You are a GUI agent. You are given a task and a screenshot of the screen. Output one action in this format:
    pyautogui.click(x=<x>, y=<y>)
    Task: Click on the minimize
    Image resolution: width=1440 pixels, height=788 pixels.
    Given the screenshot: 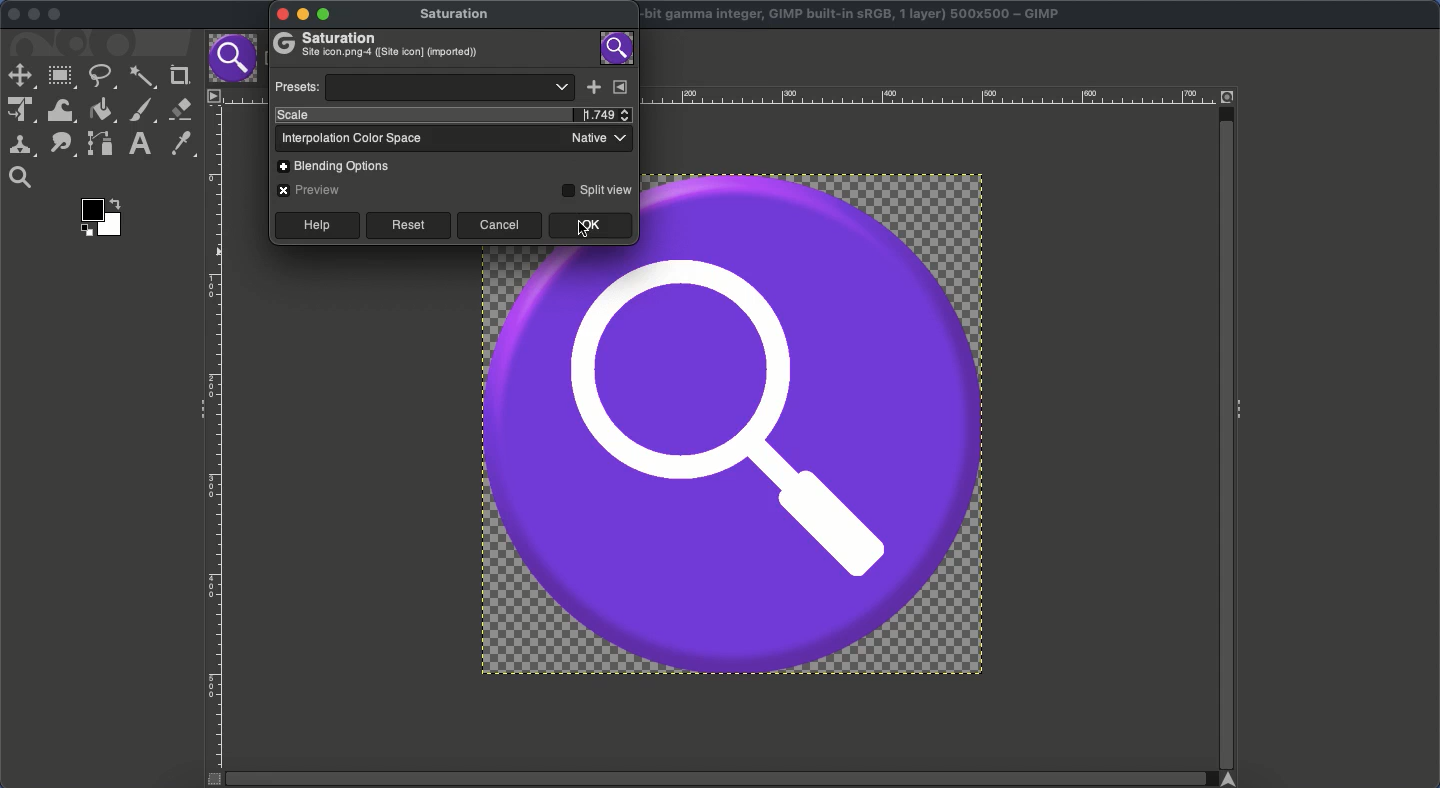 What is the action you would take?
    pyautogui.click(x=305, y=13)
    